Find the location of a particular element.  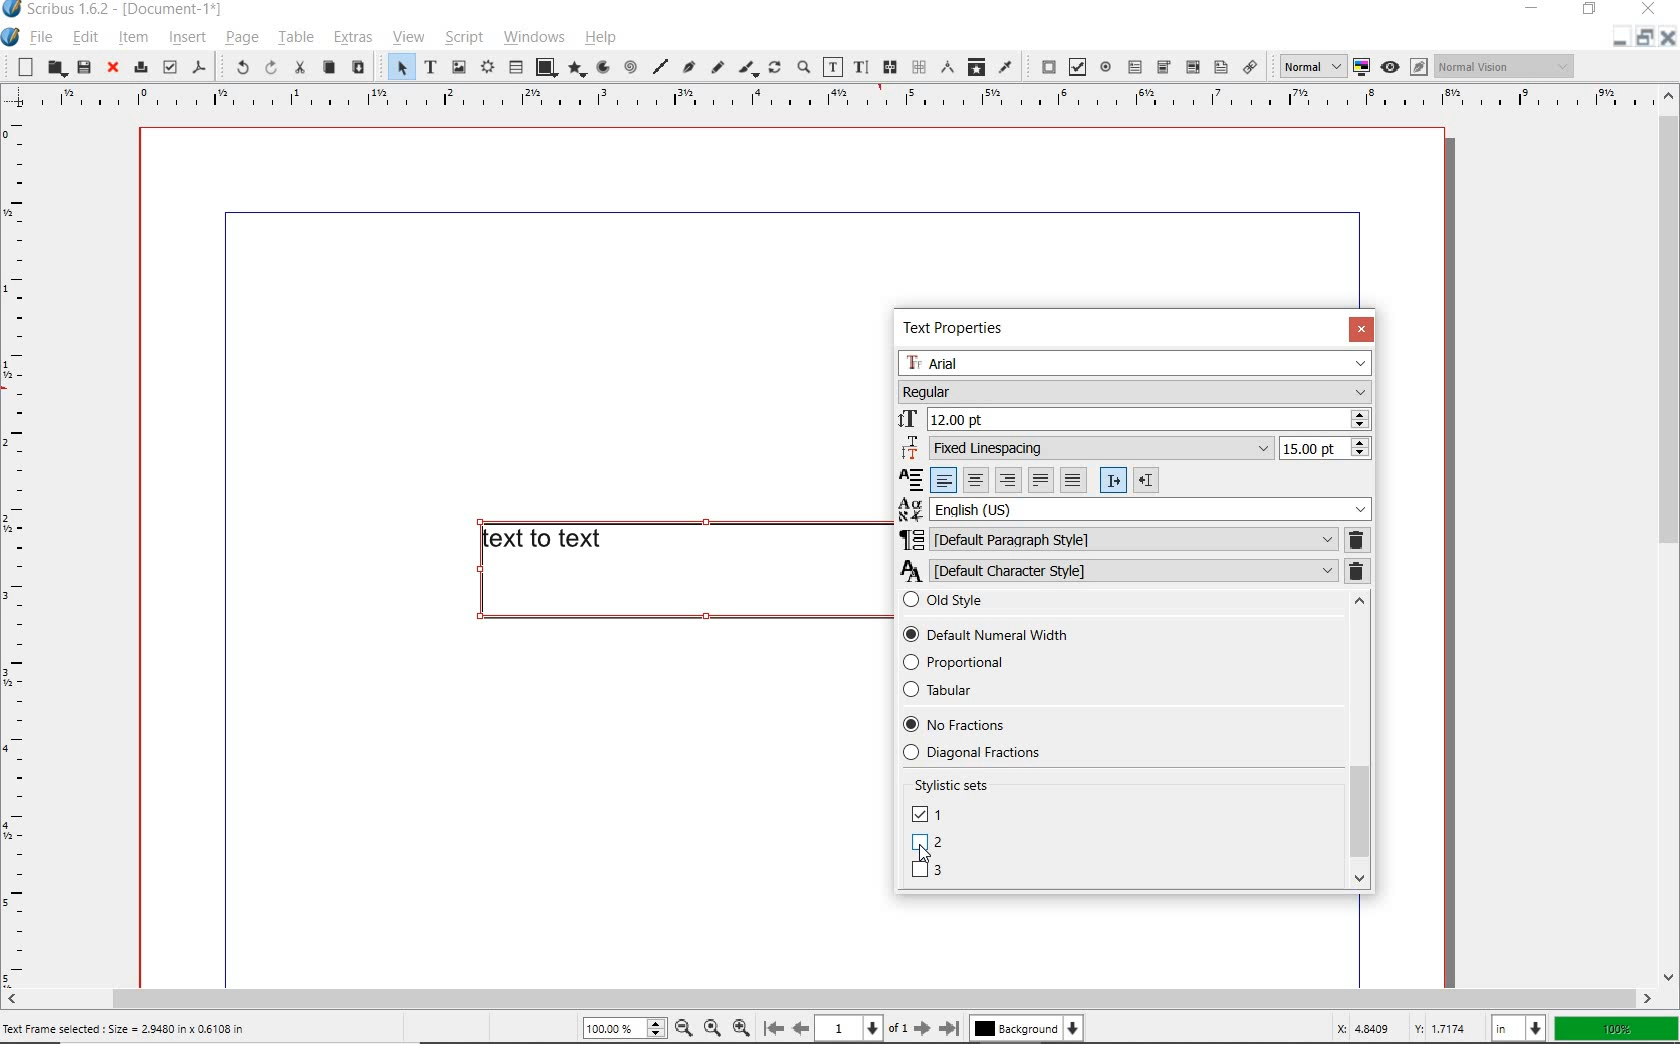

open is located at coordinates (55, 69).